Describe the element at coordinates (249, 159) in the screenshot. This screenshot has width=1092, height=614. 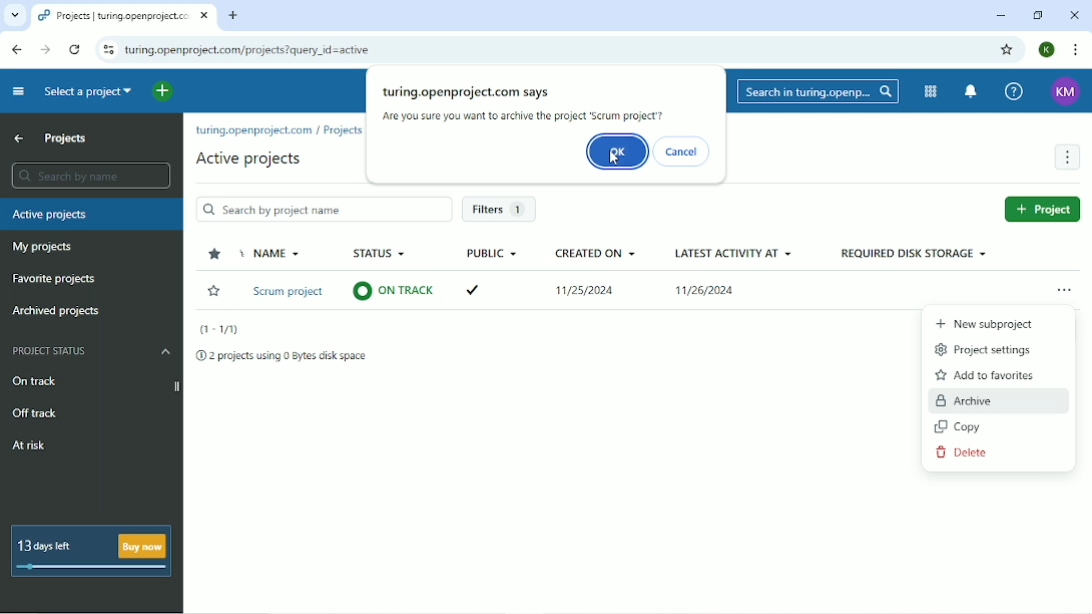
I see `Active projects` at that location.